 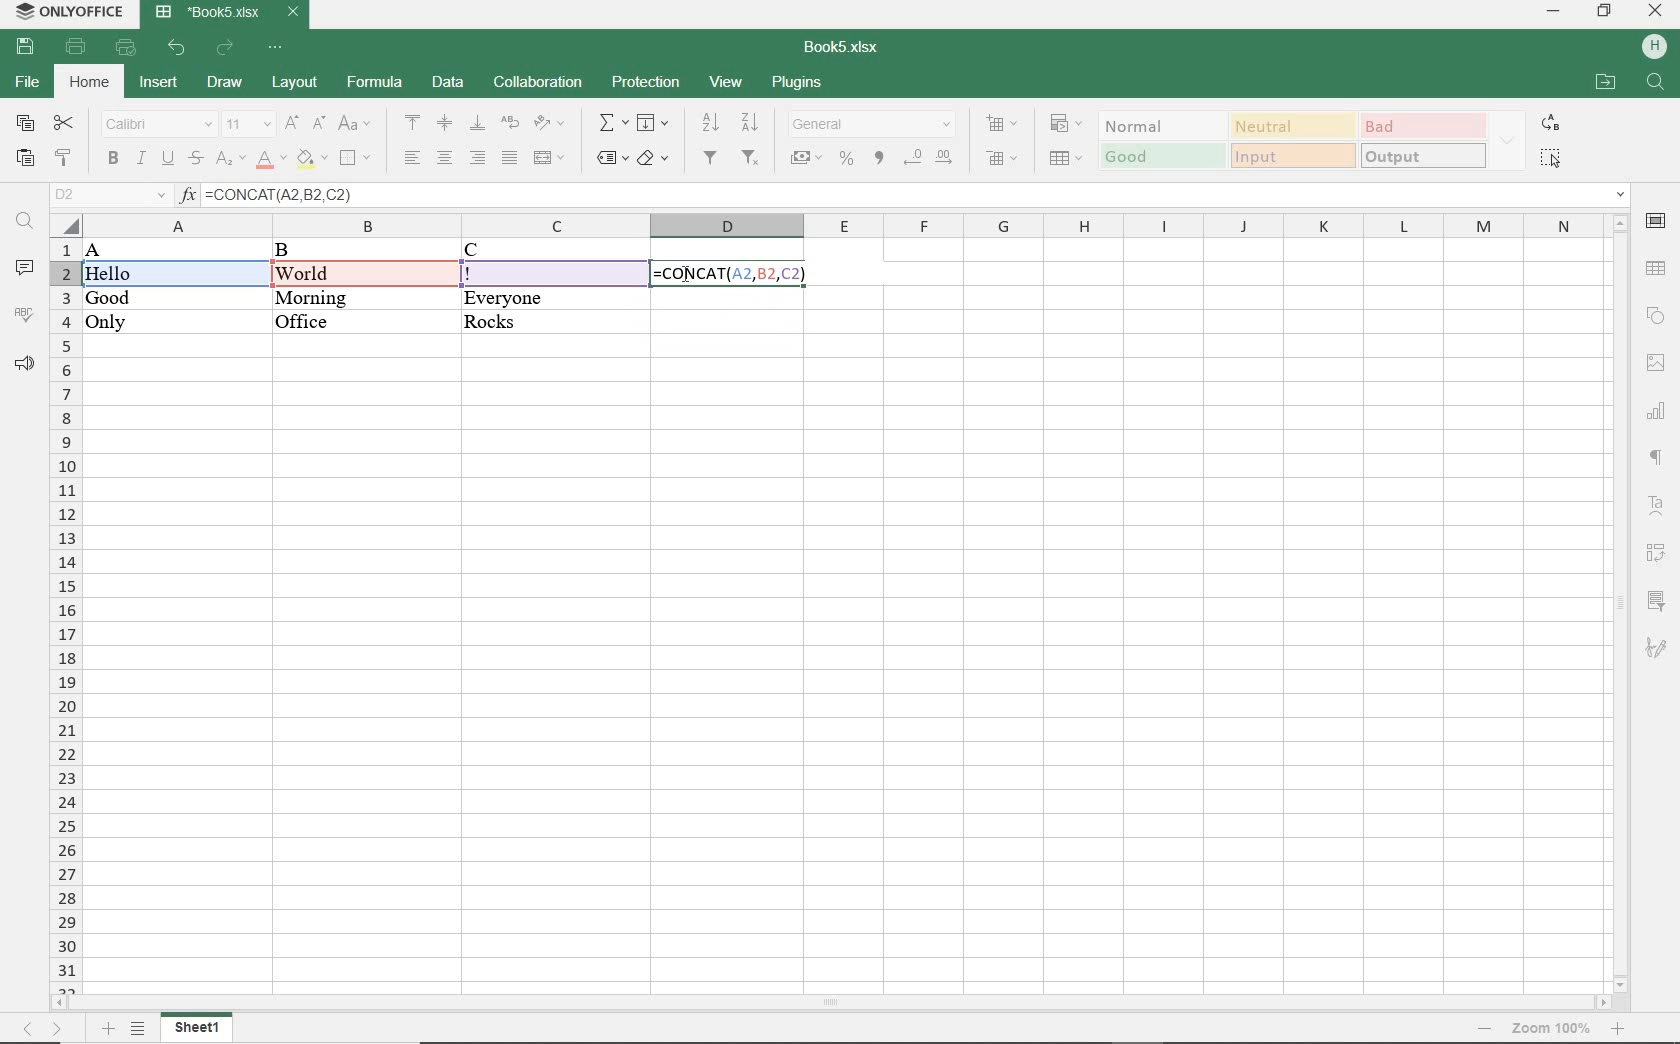 I want to click on ALIGN BOTTOM, so click(x=477, y=125).